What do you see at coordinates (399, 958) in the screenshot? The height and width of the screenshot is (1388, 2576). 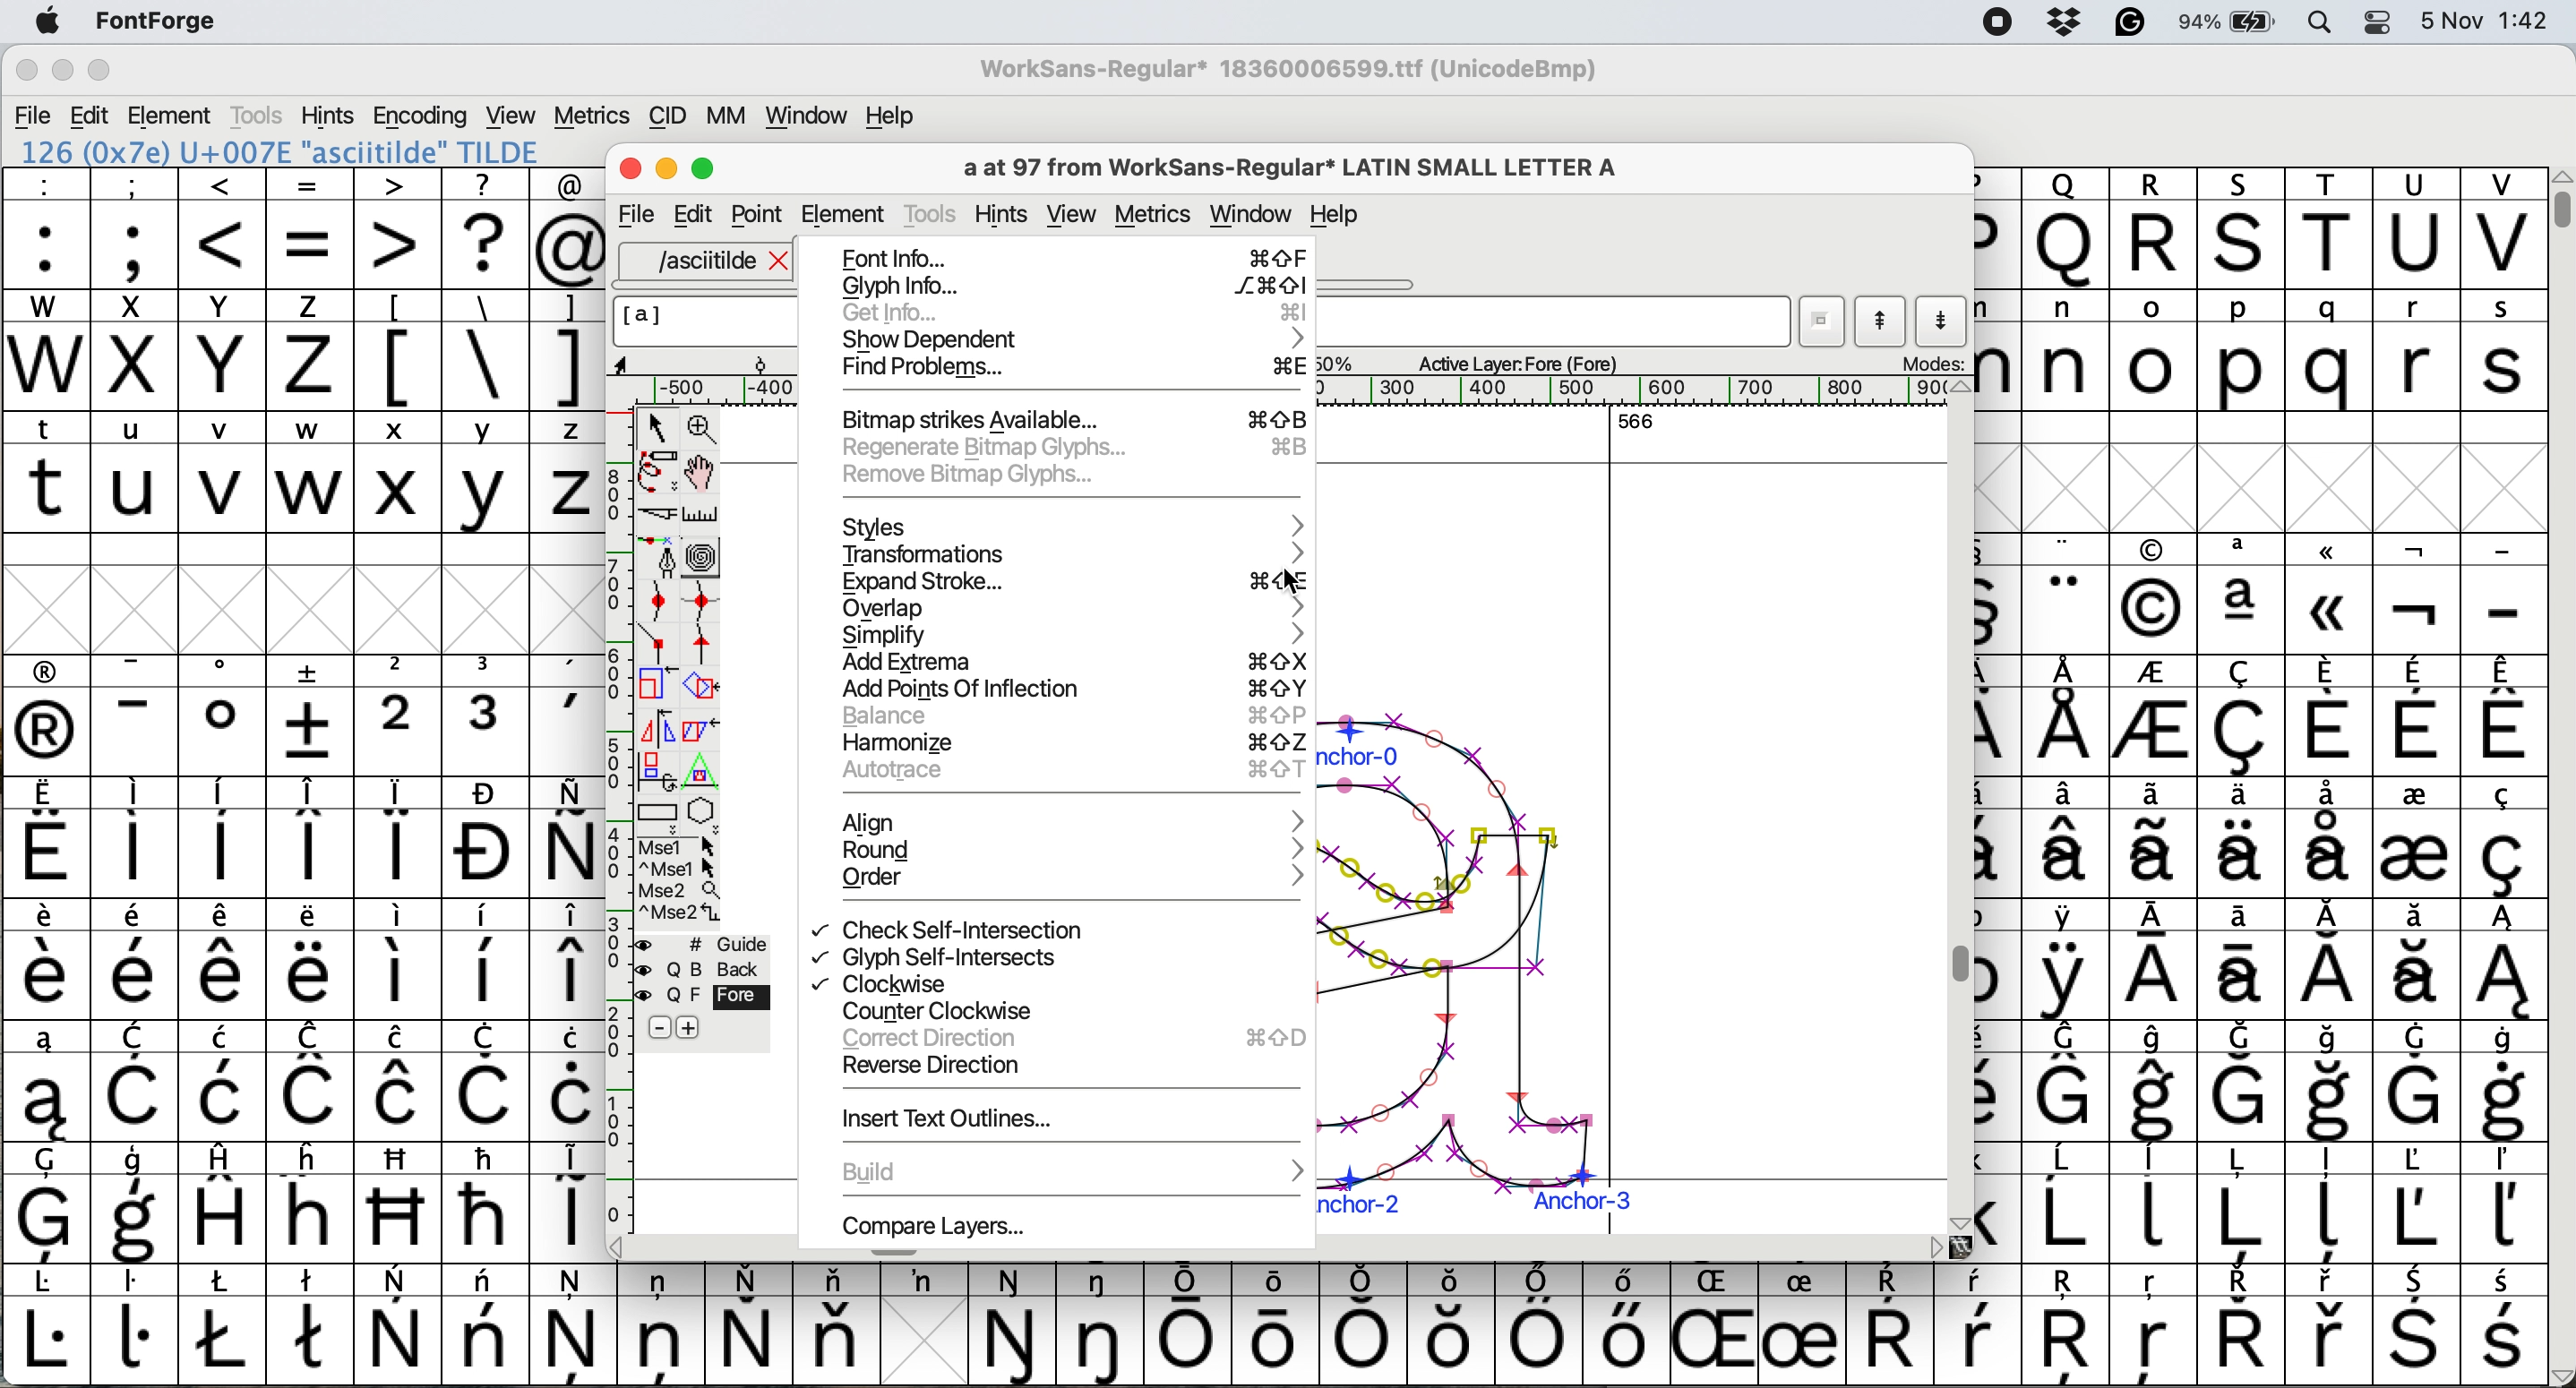 I see `symbol` at bounding box center [399, 958].